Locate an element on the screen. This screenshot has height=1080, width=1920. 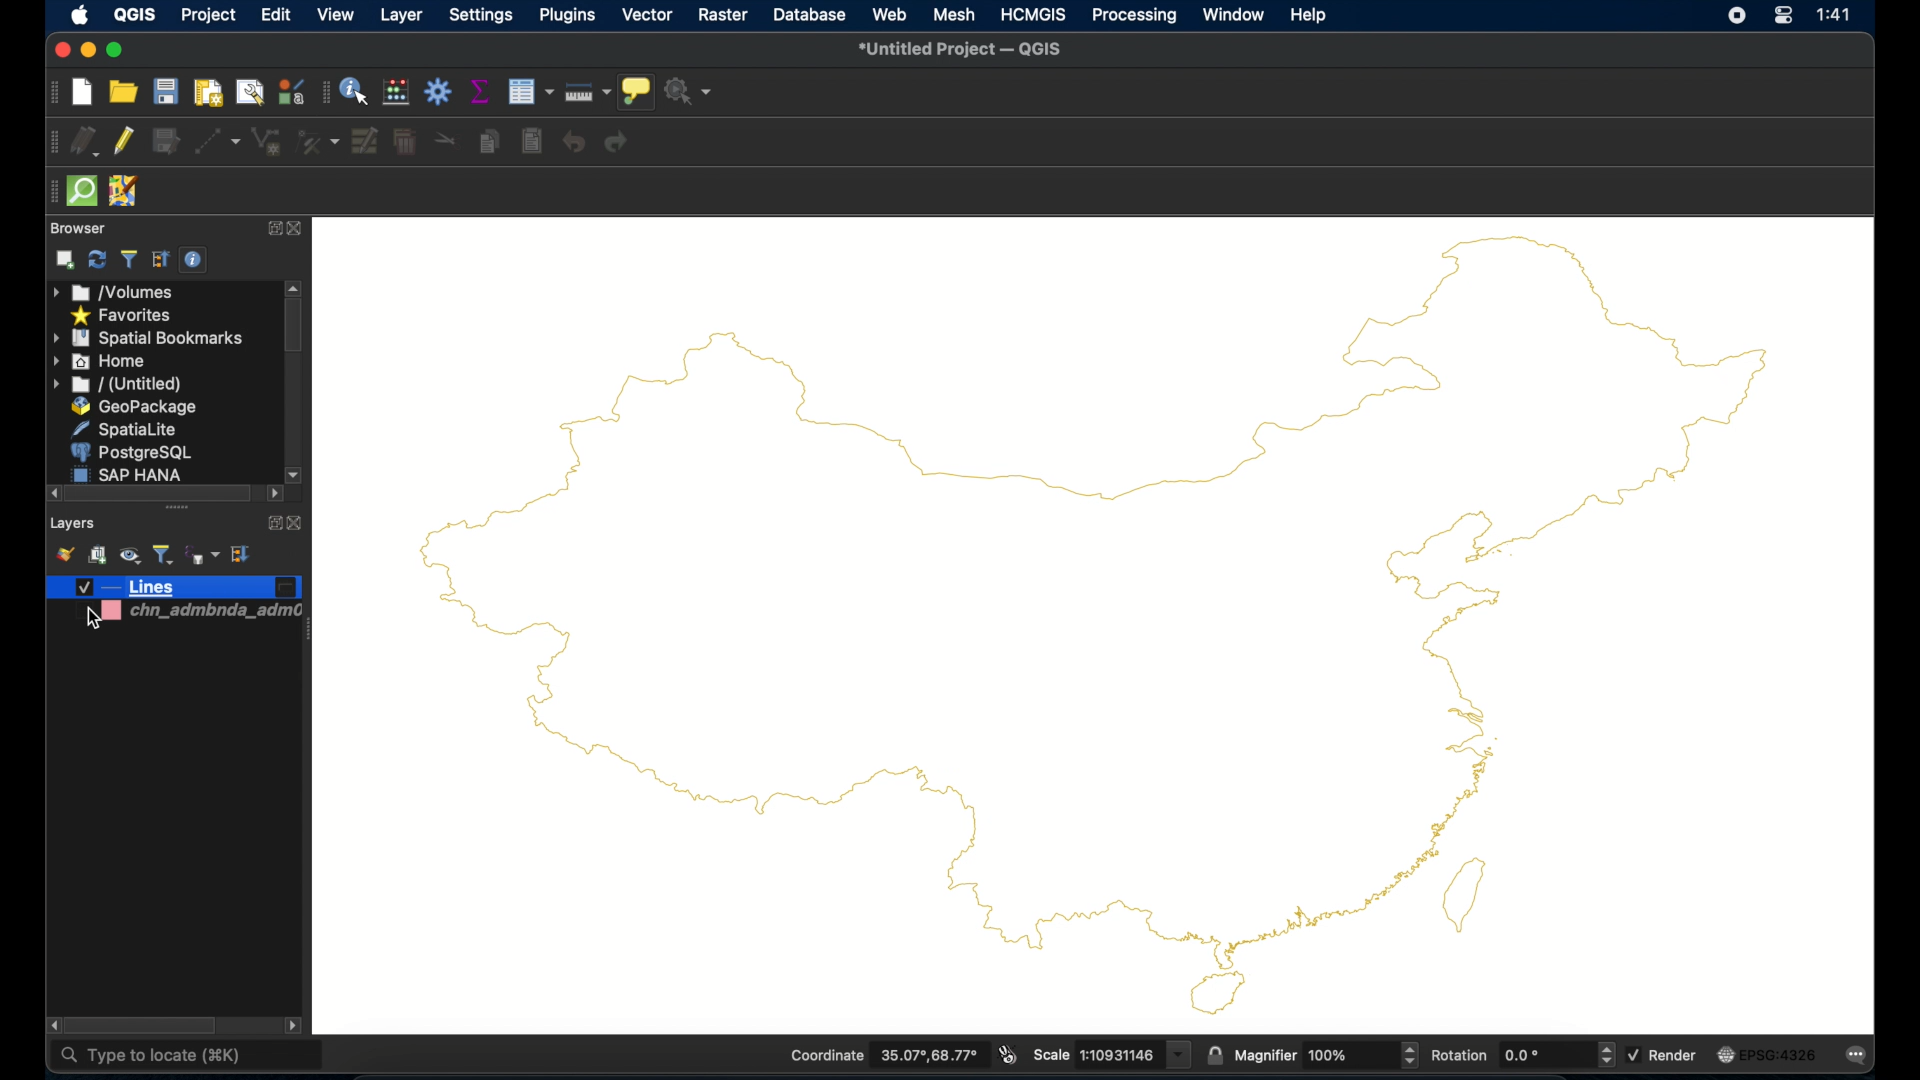
drag handles is located at coordinates (180, 510).